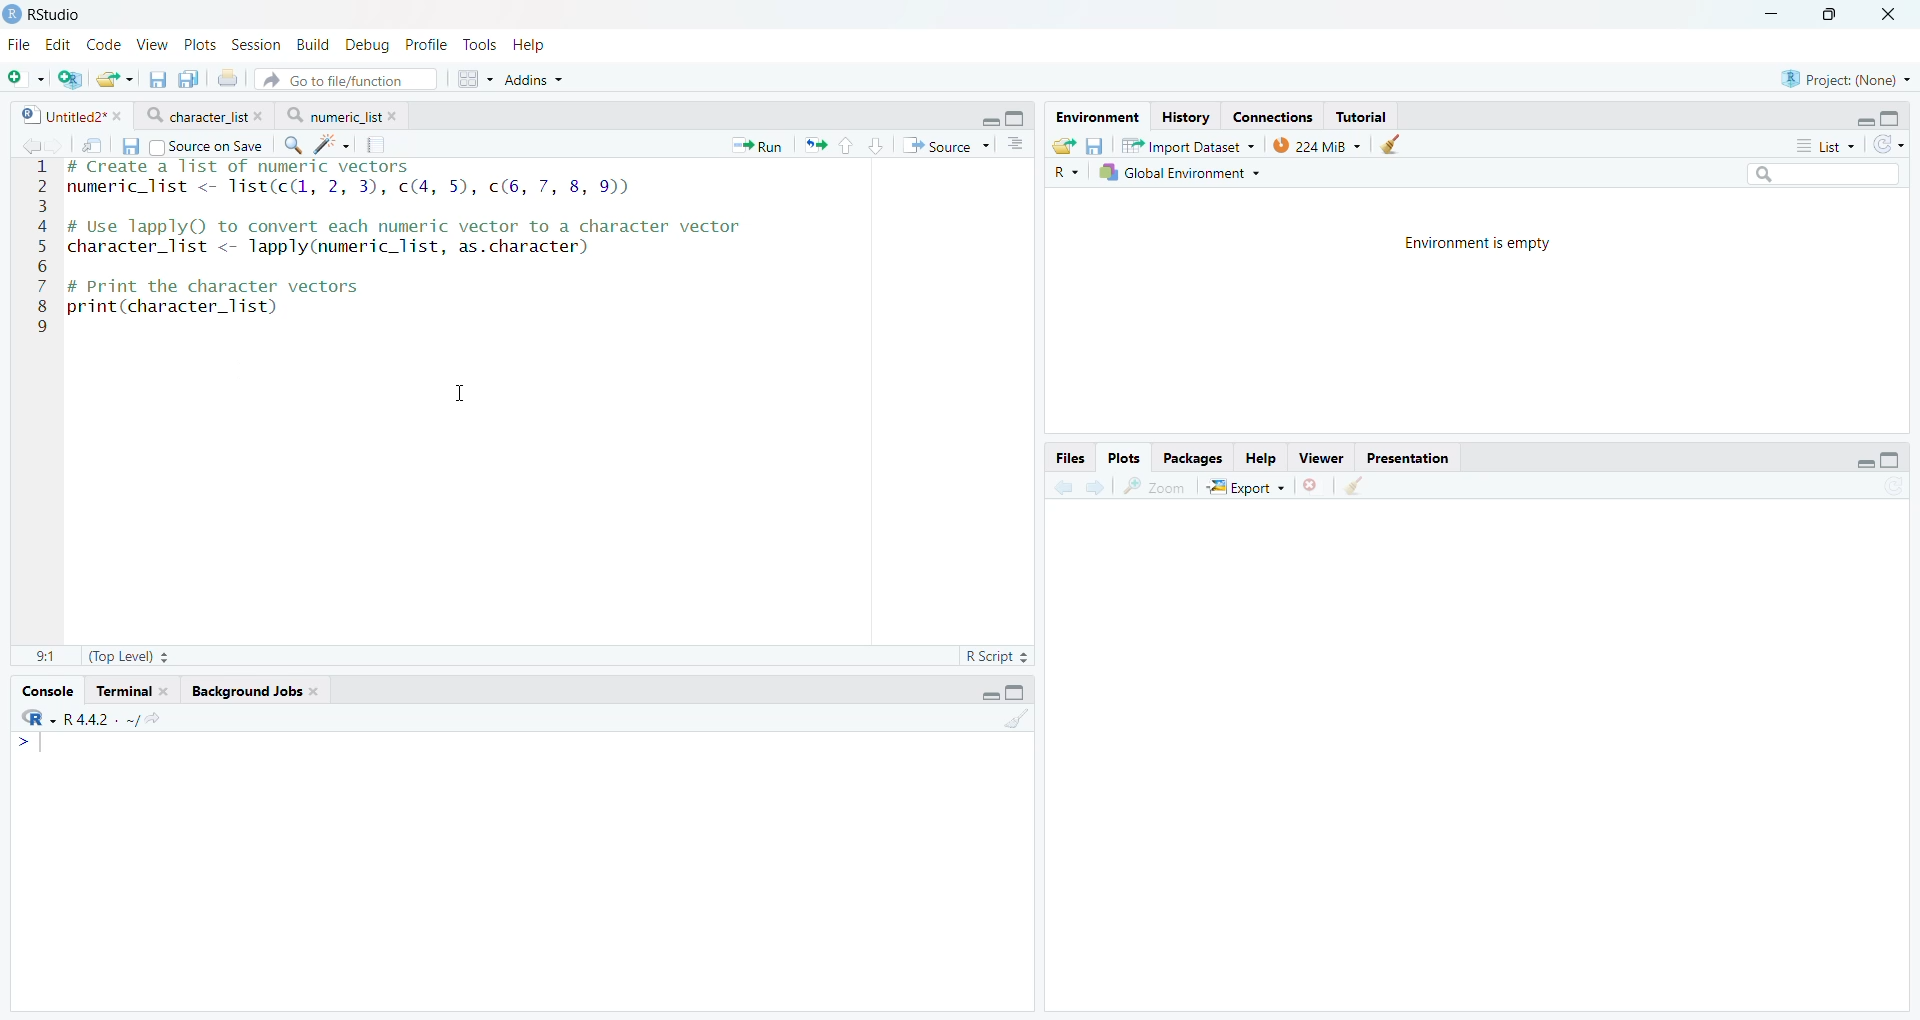 The image size is (1920, 1020). Describe the element at coordinates (470, 79) in the screenshot. I see `Workspace panes` at that location.